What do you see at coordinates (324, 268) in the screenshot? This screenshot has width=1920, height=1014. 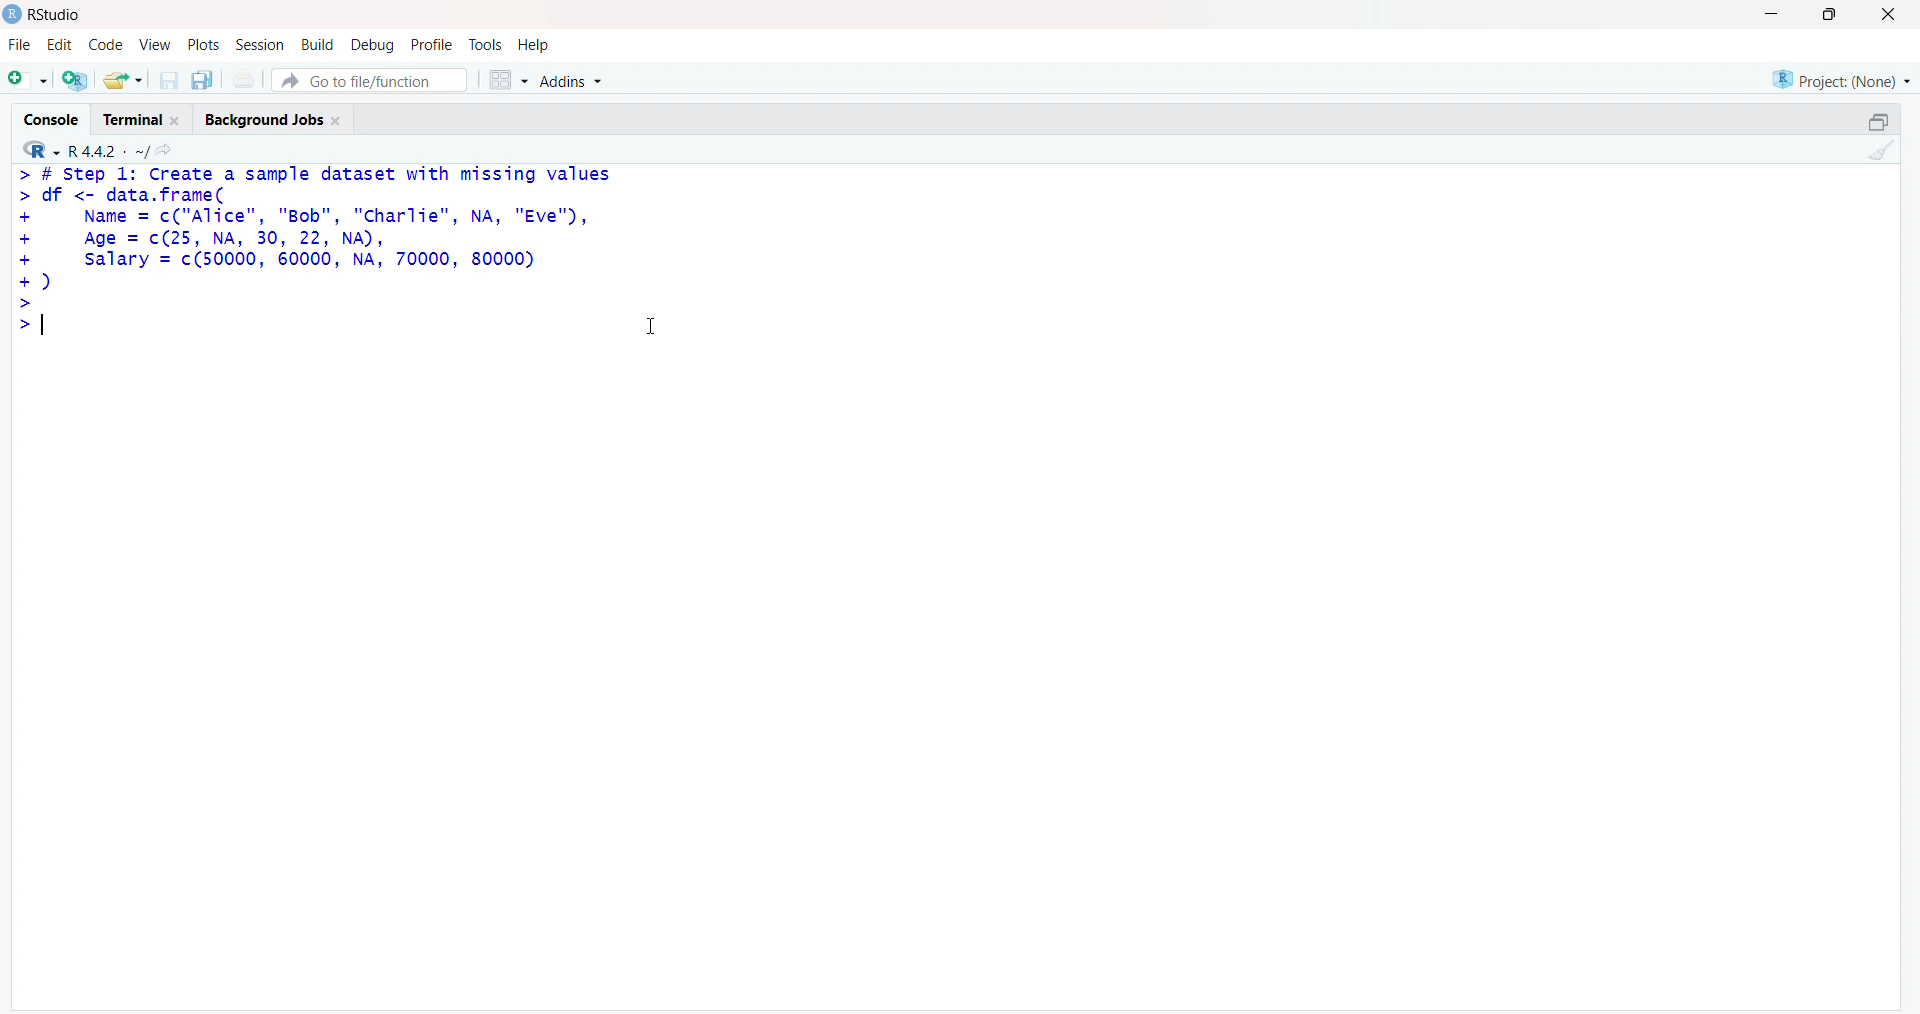 I see `> # Step 1: Create a sample dataset with missing values
> df <- data.frame(

+ Name = c("Alice", "Bob", "Charlie", NA, "Eve"),
+ Age = c(25, NA, 30, 22, NA),

+ salary = c(50000, 60000, NA, 70000, 80000)

+)

>

>` at bounding box center [324, 268].